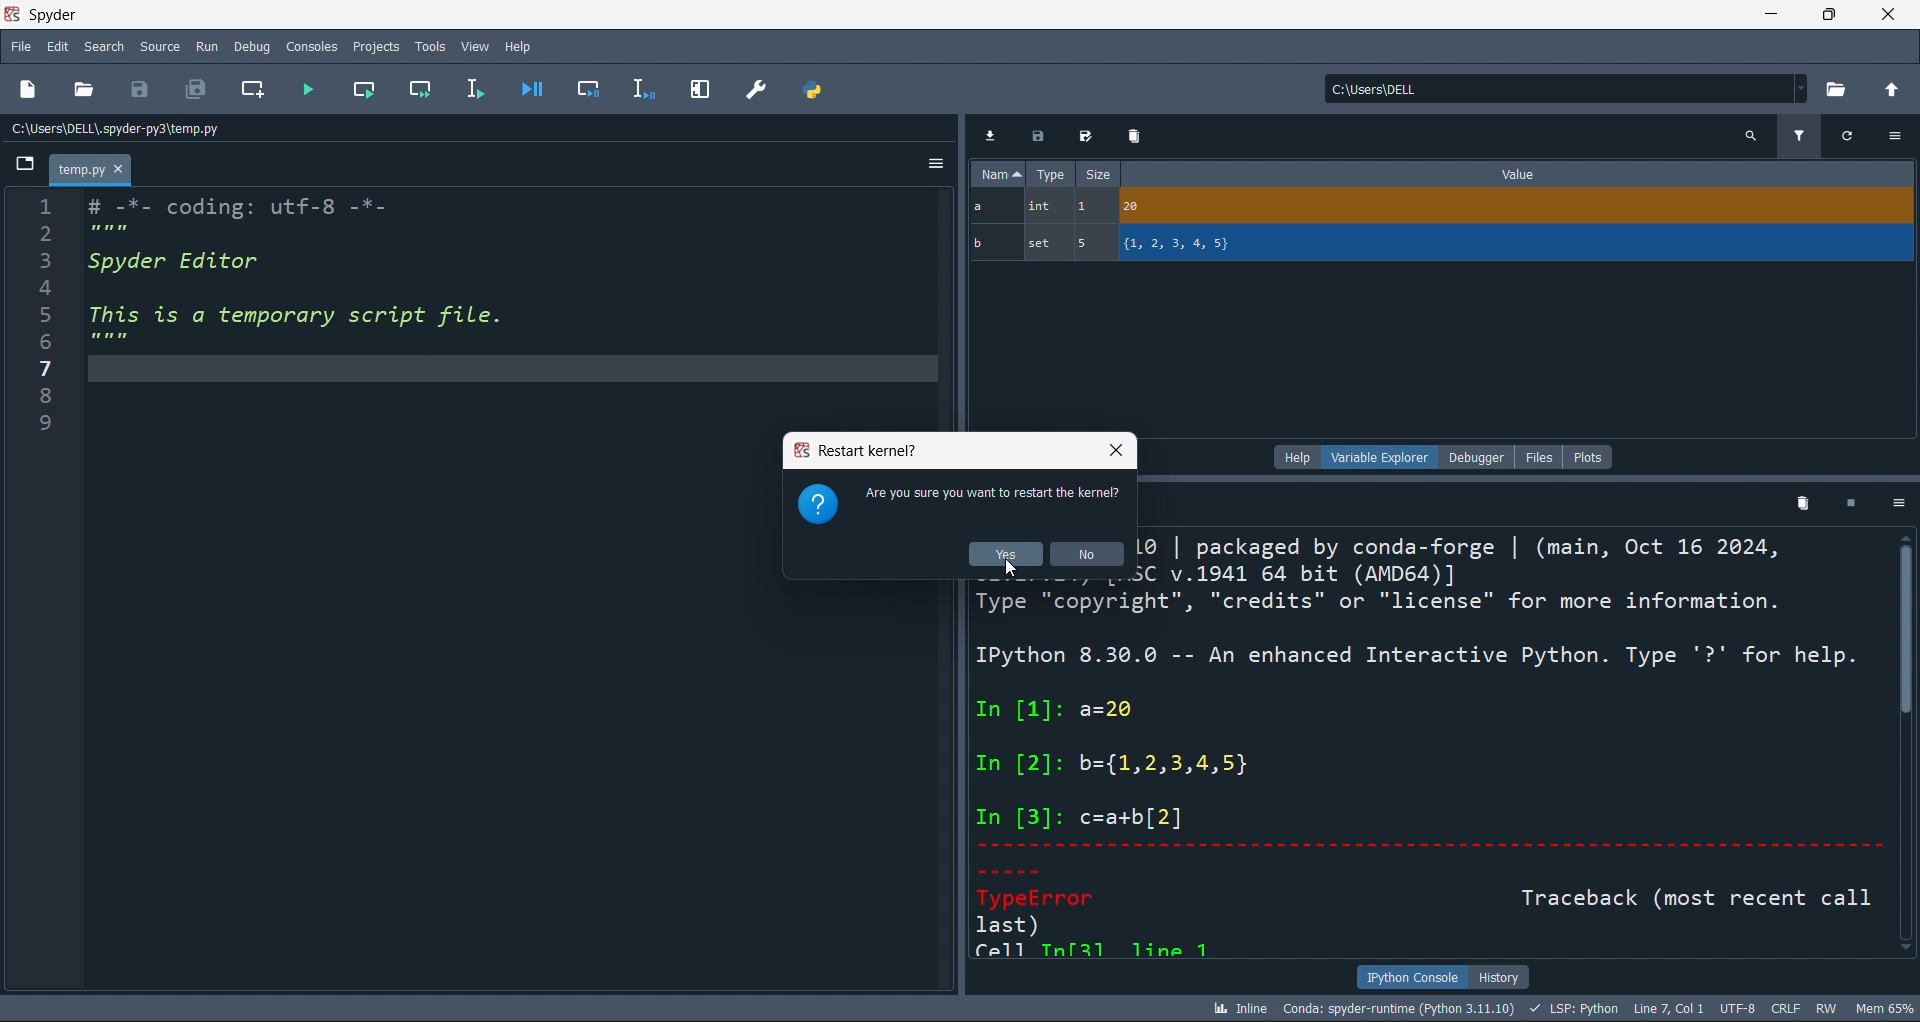  Describe the element at coordinates (1895, 91) in the screenshot. I see `open parent directory` at that location.